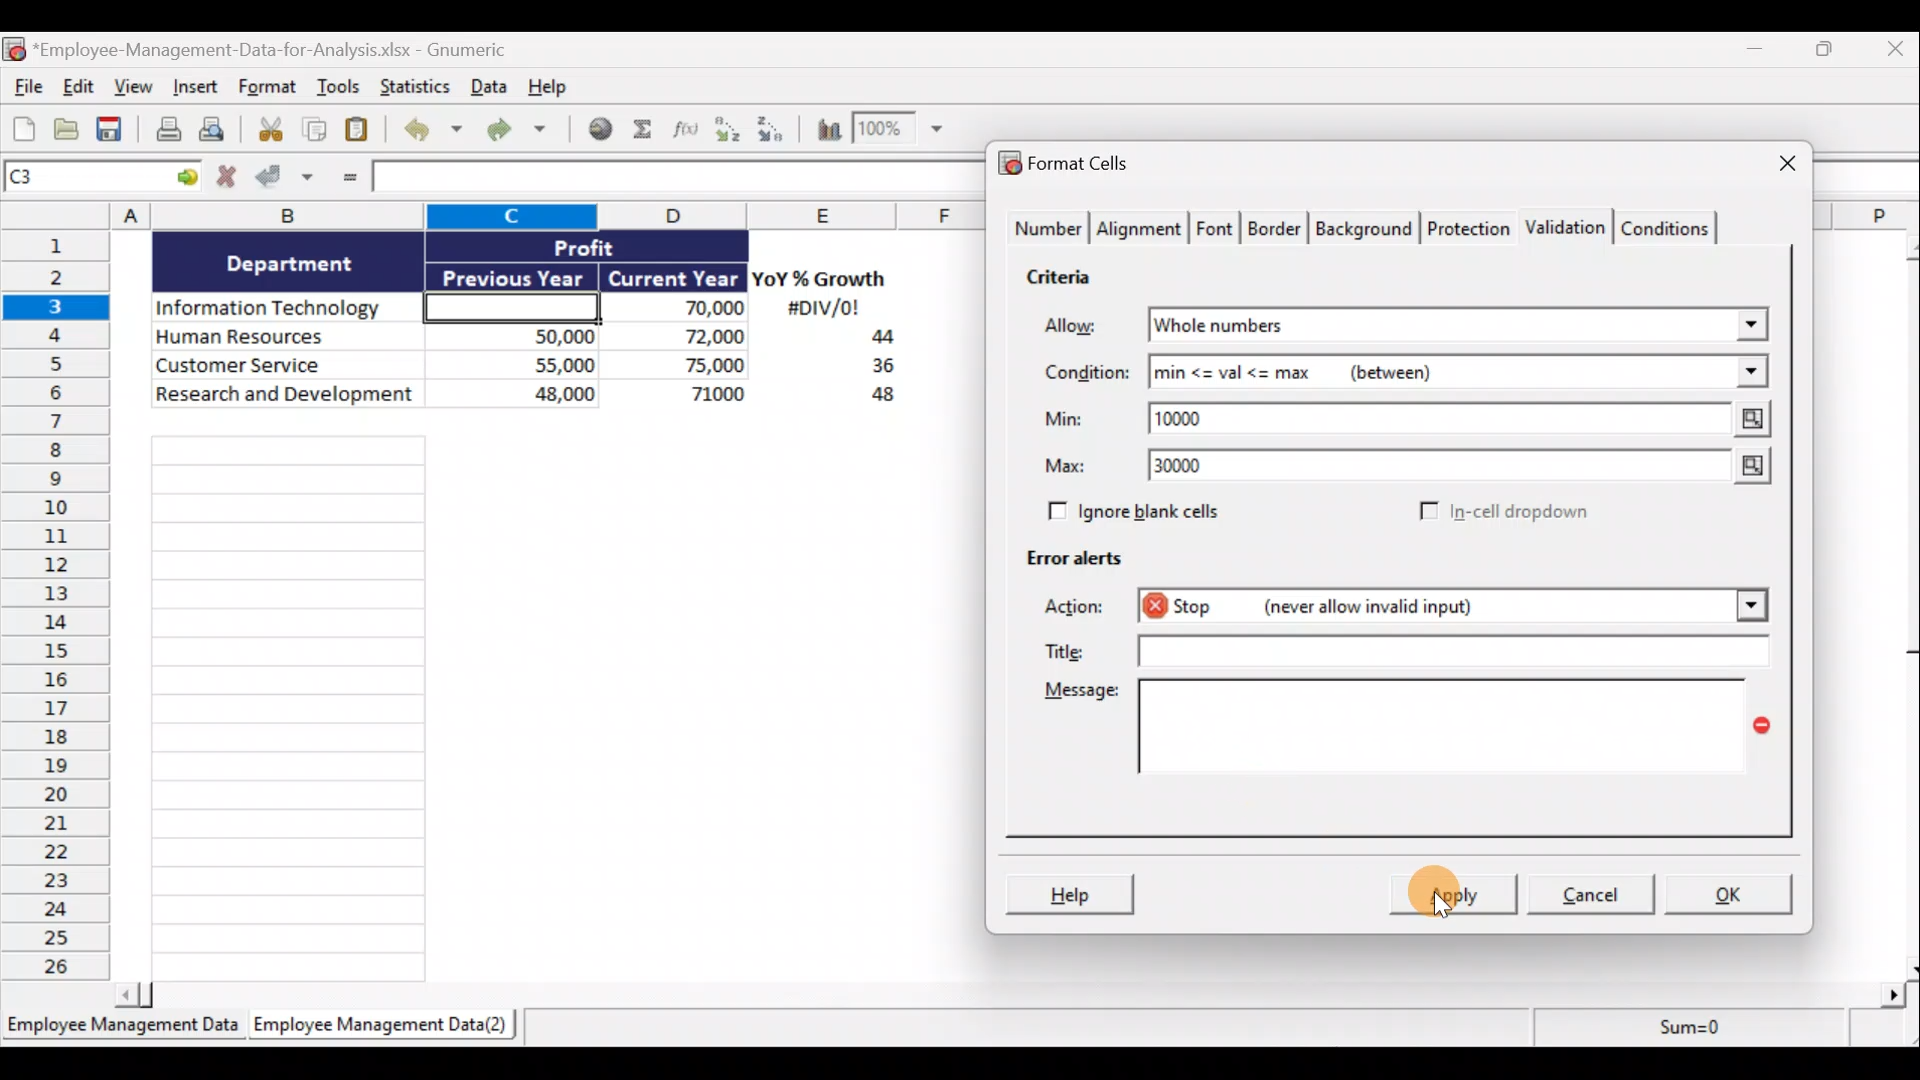  Describe the element at coordinates (1066, 469) in the screenshot. I see `Max:` at that location.